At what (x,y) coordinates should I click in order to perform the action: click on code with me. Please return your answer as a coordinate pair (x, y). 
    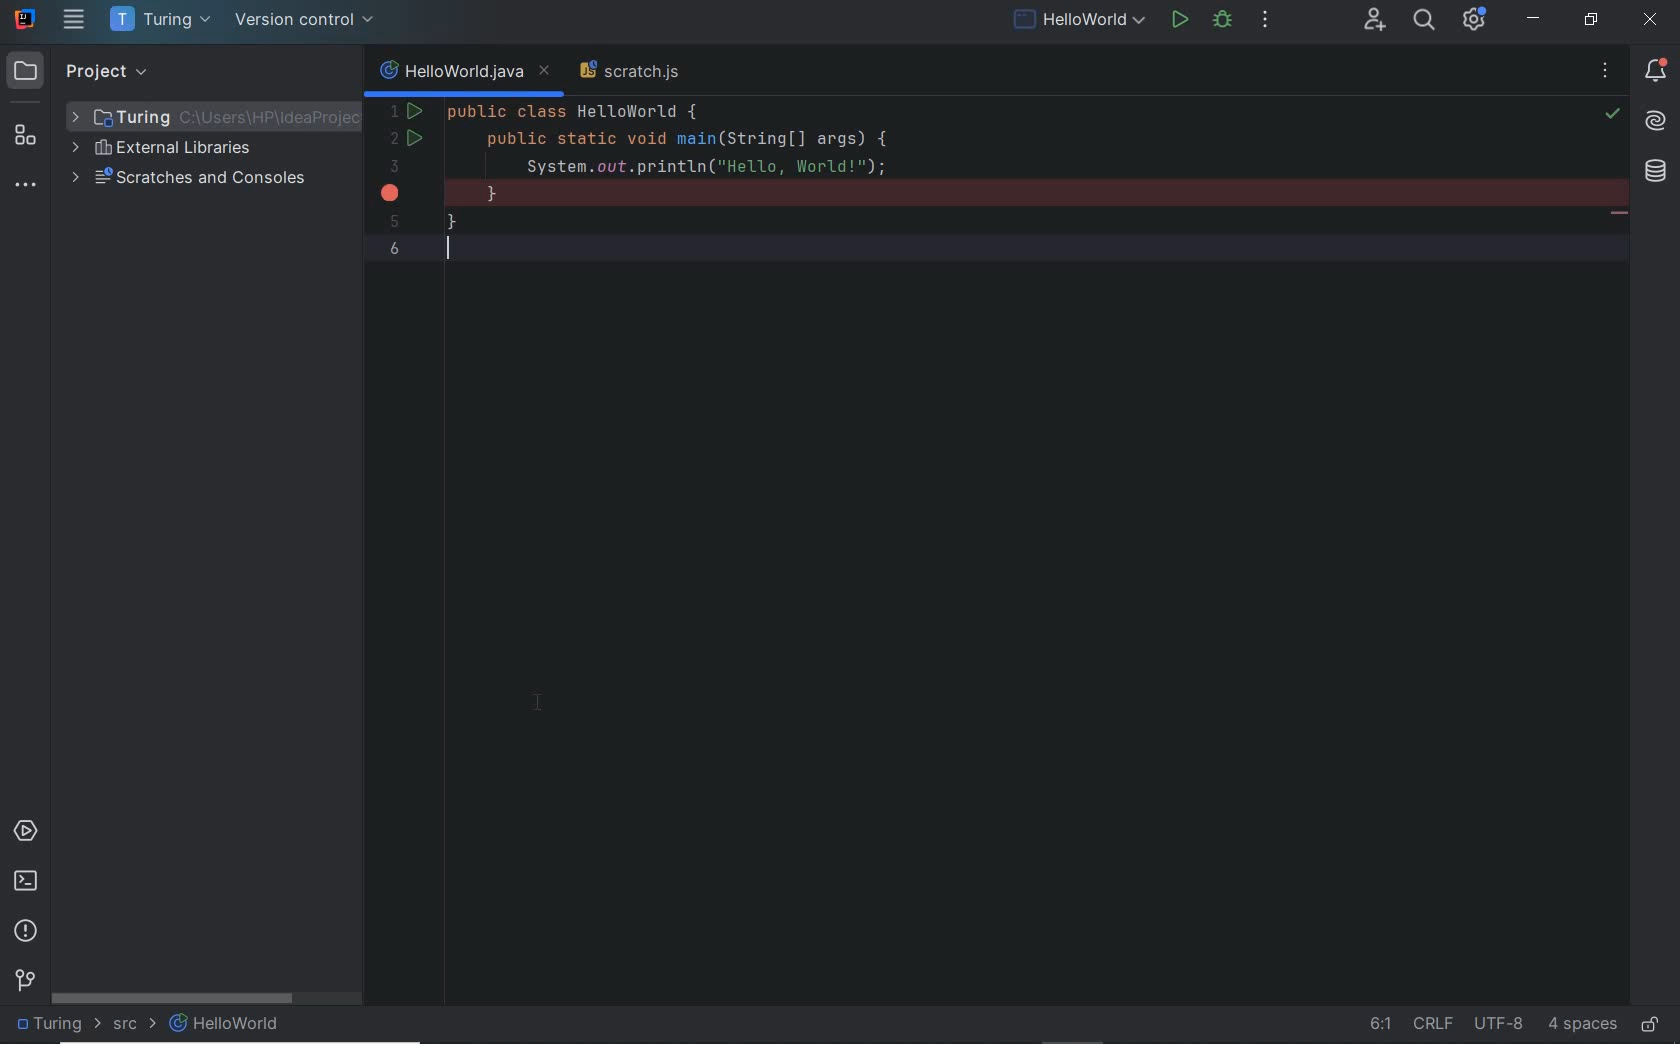
    Looking at the image, I should click on (1376, 19).